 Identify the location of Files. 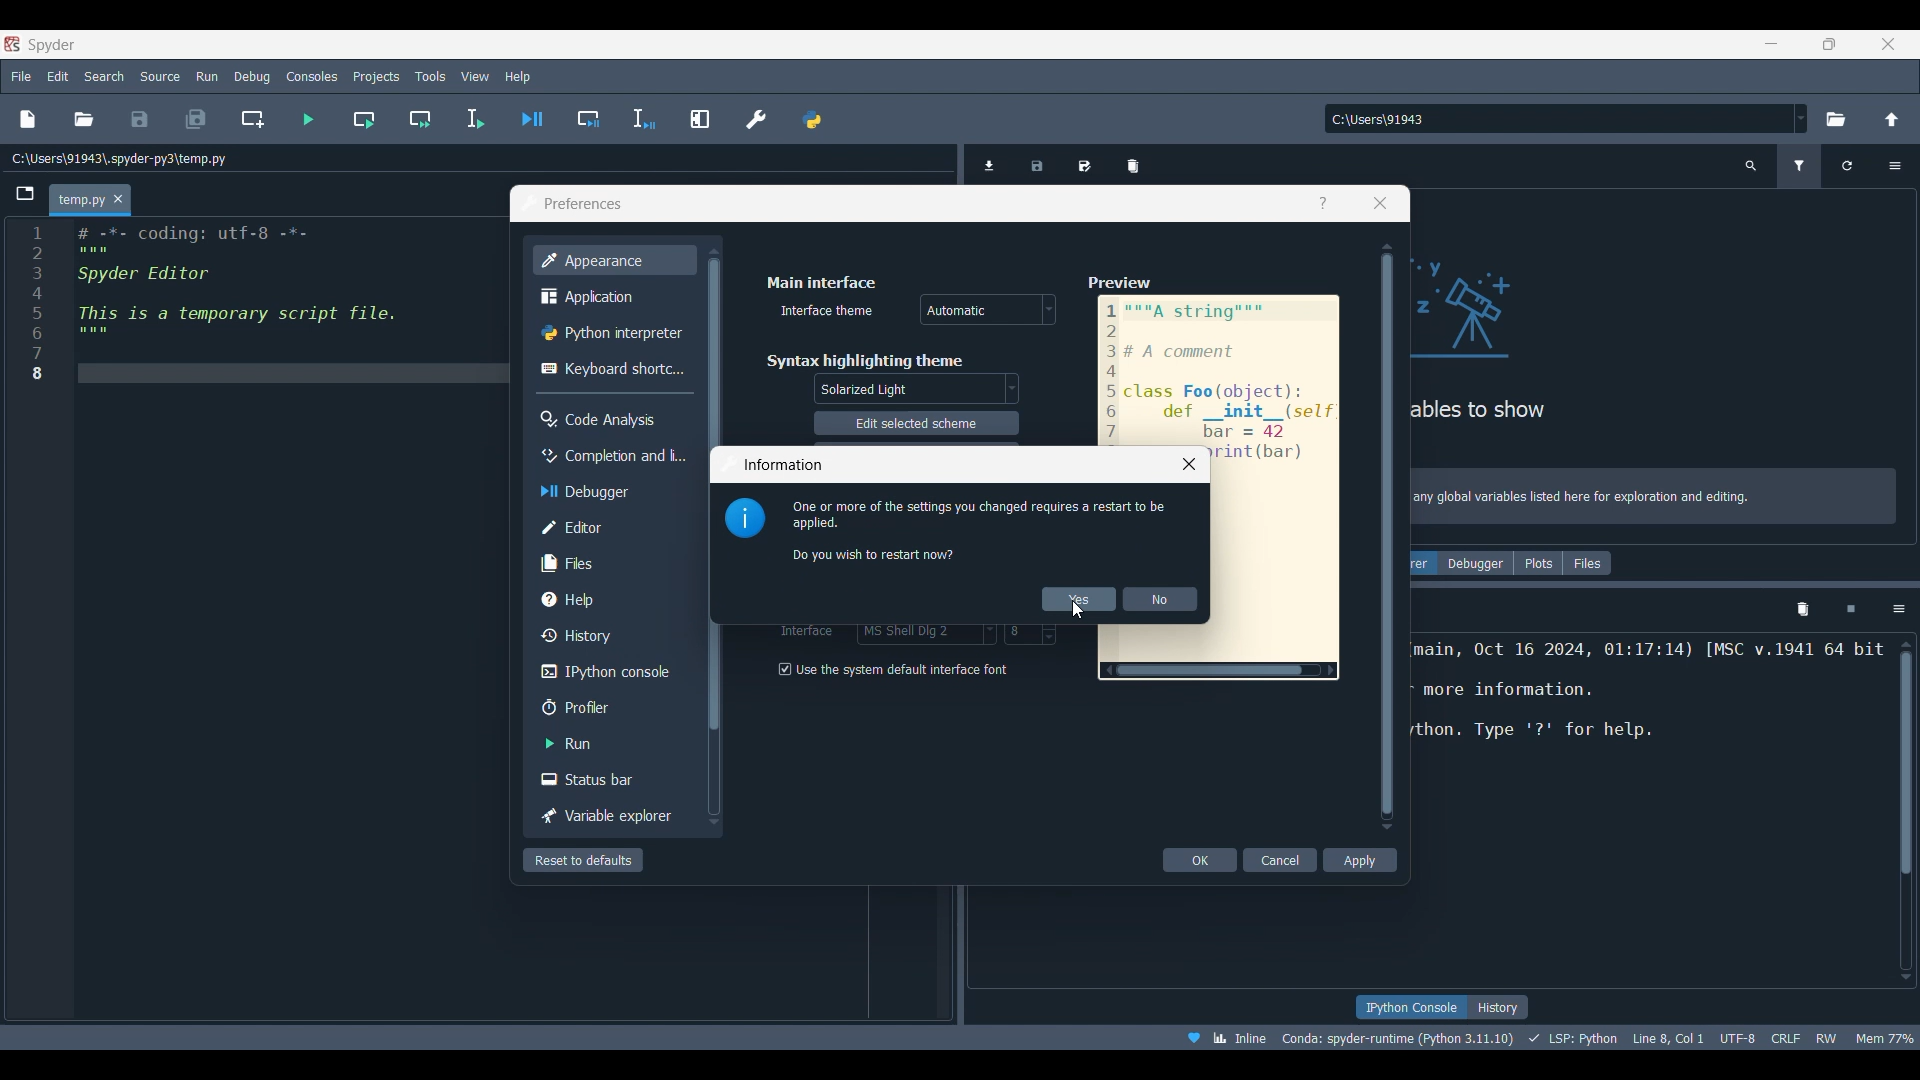
(1587, 563).